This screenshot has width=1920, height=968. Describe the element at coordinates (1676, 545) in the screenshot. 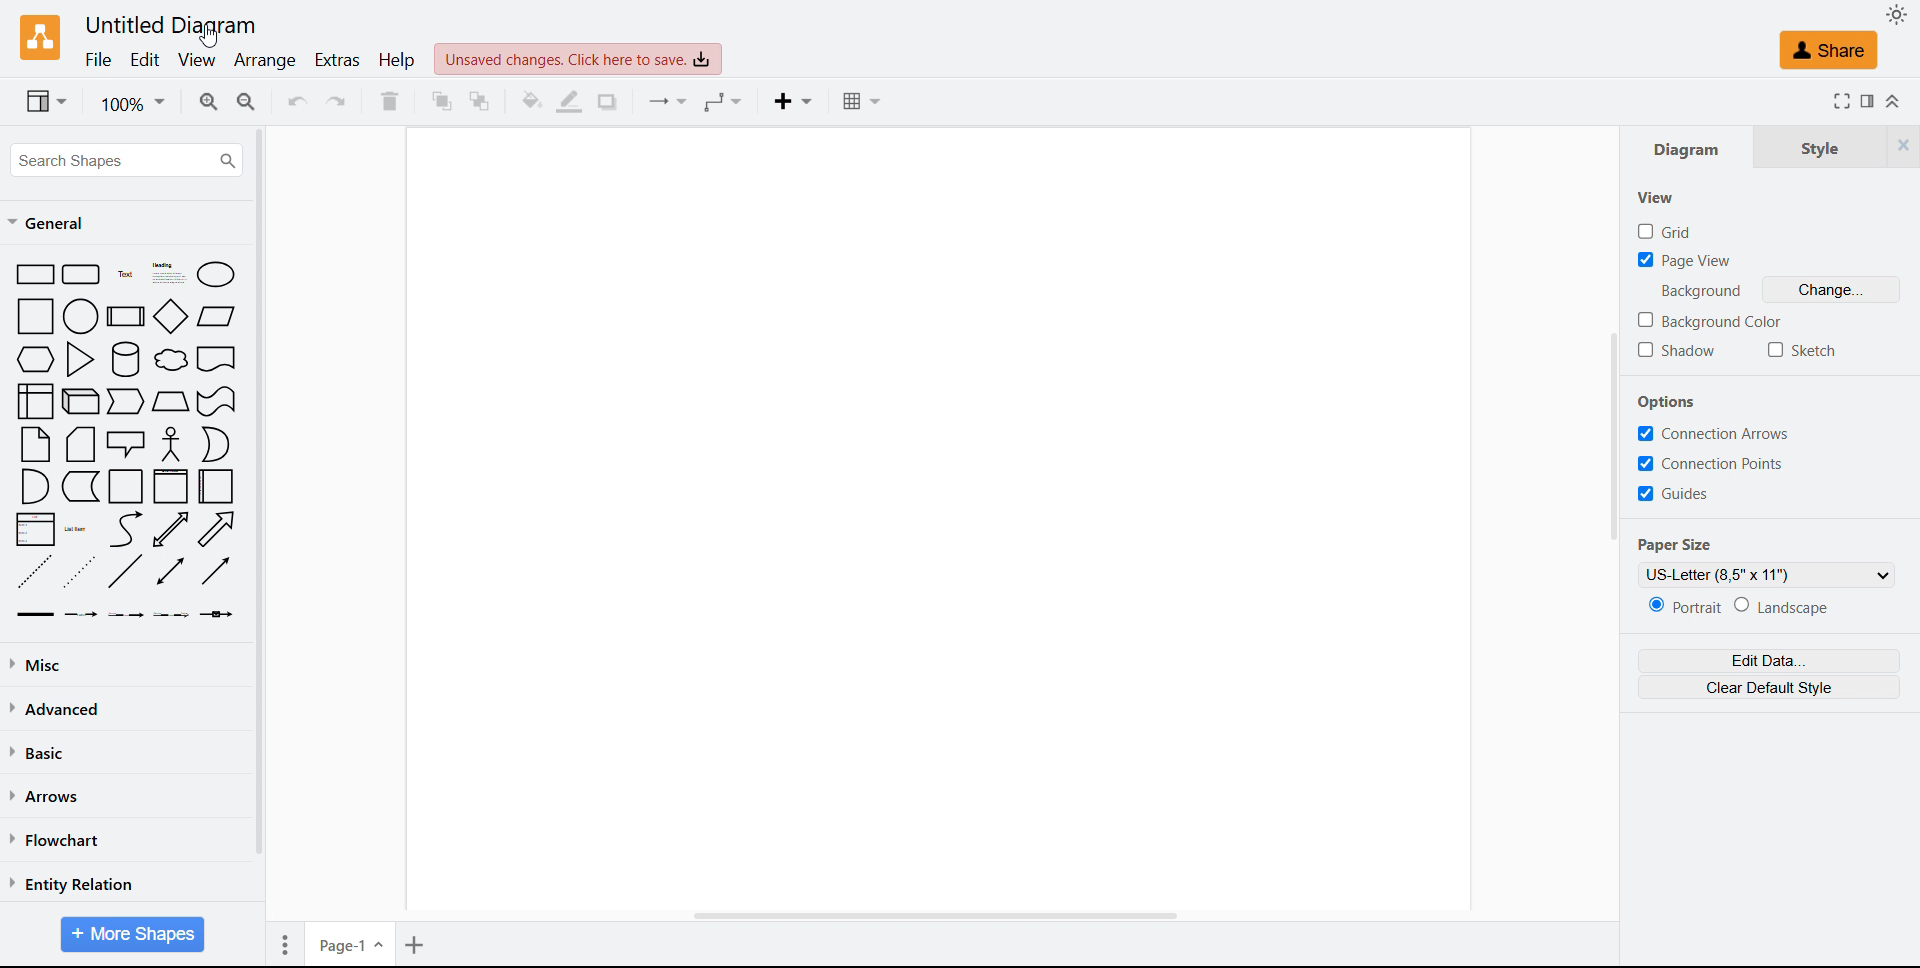

I see `Paper size ` at that location.